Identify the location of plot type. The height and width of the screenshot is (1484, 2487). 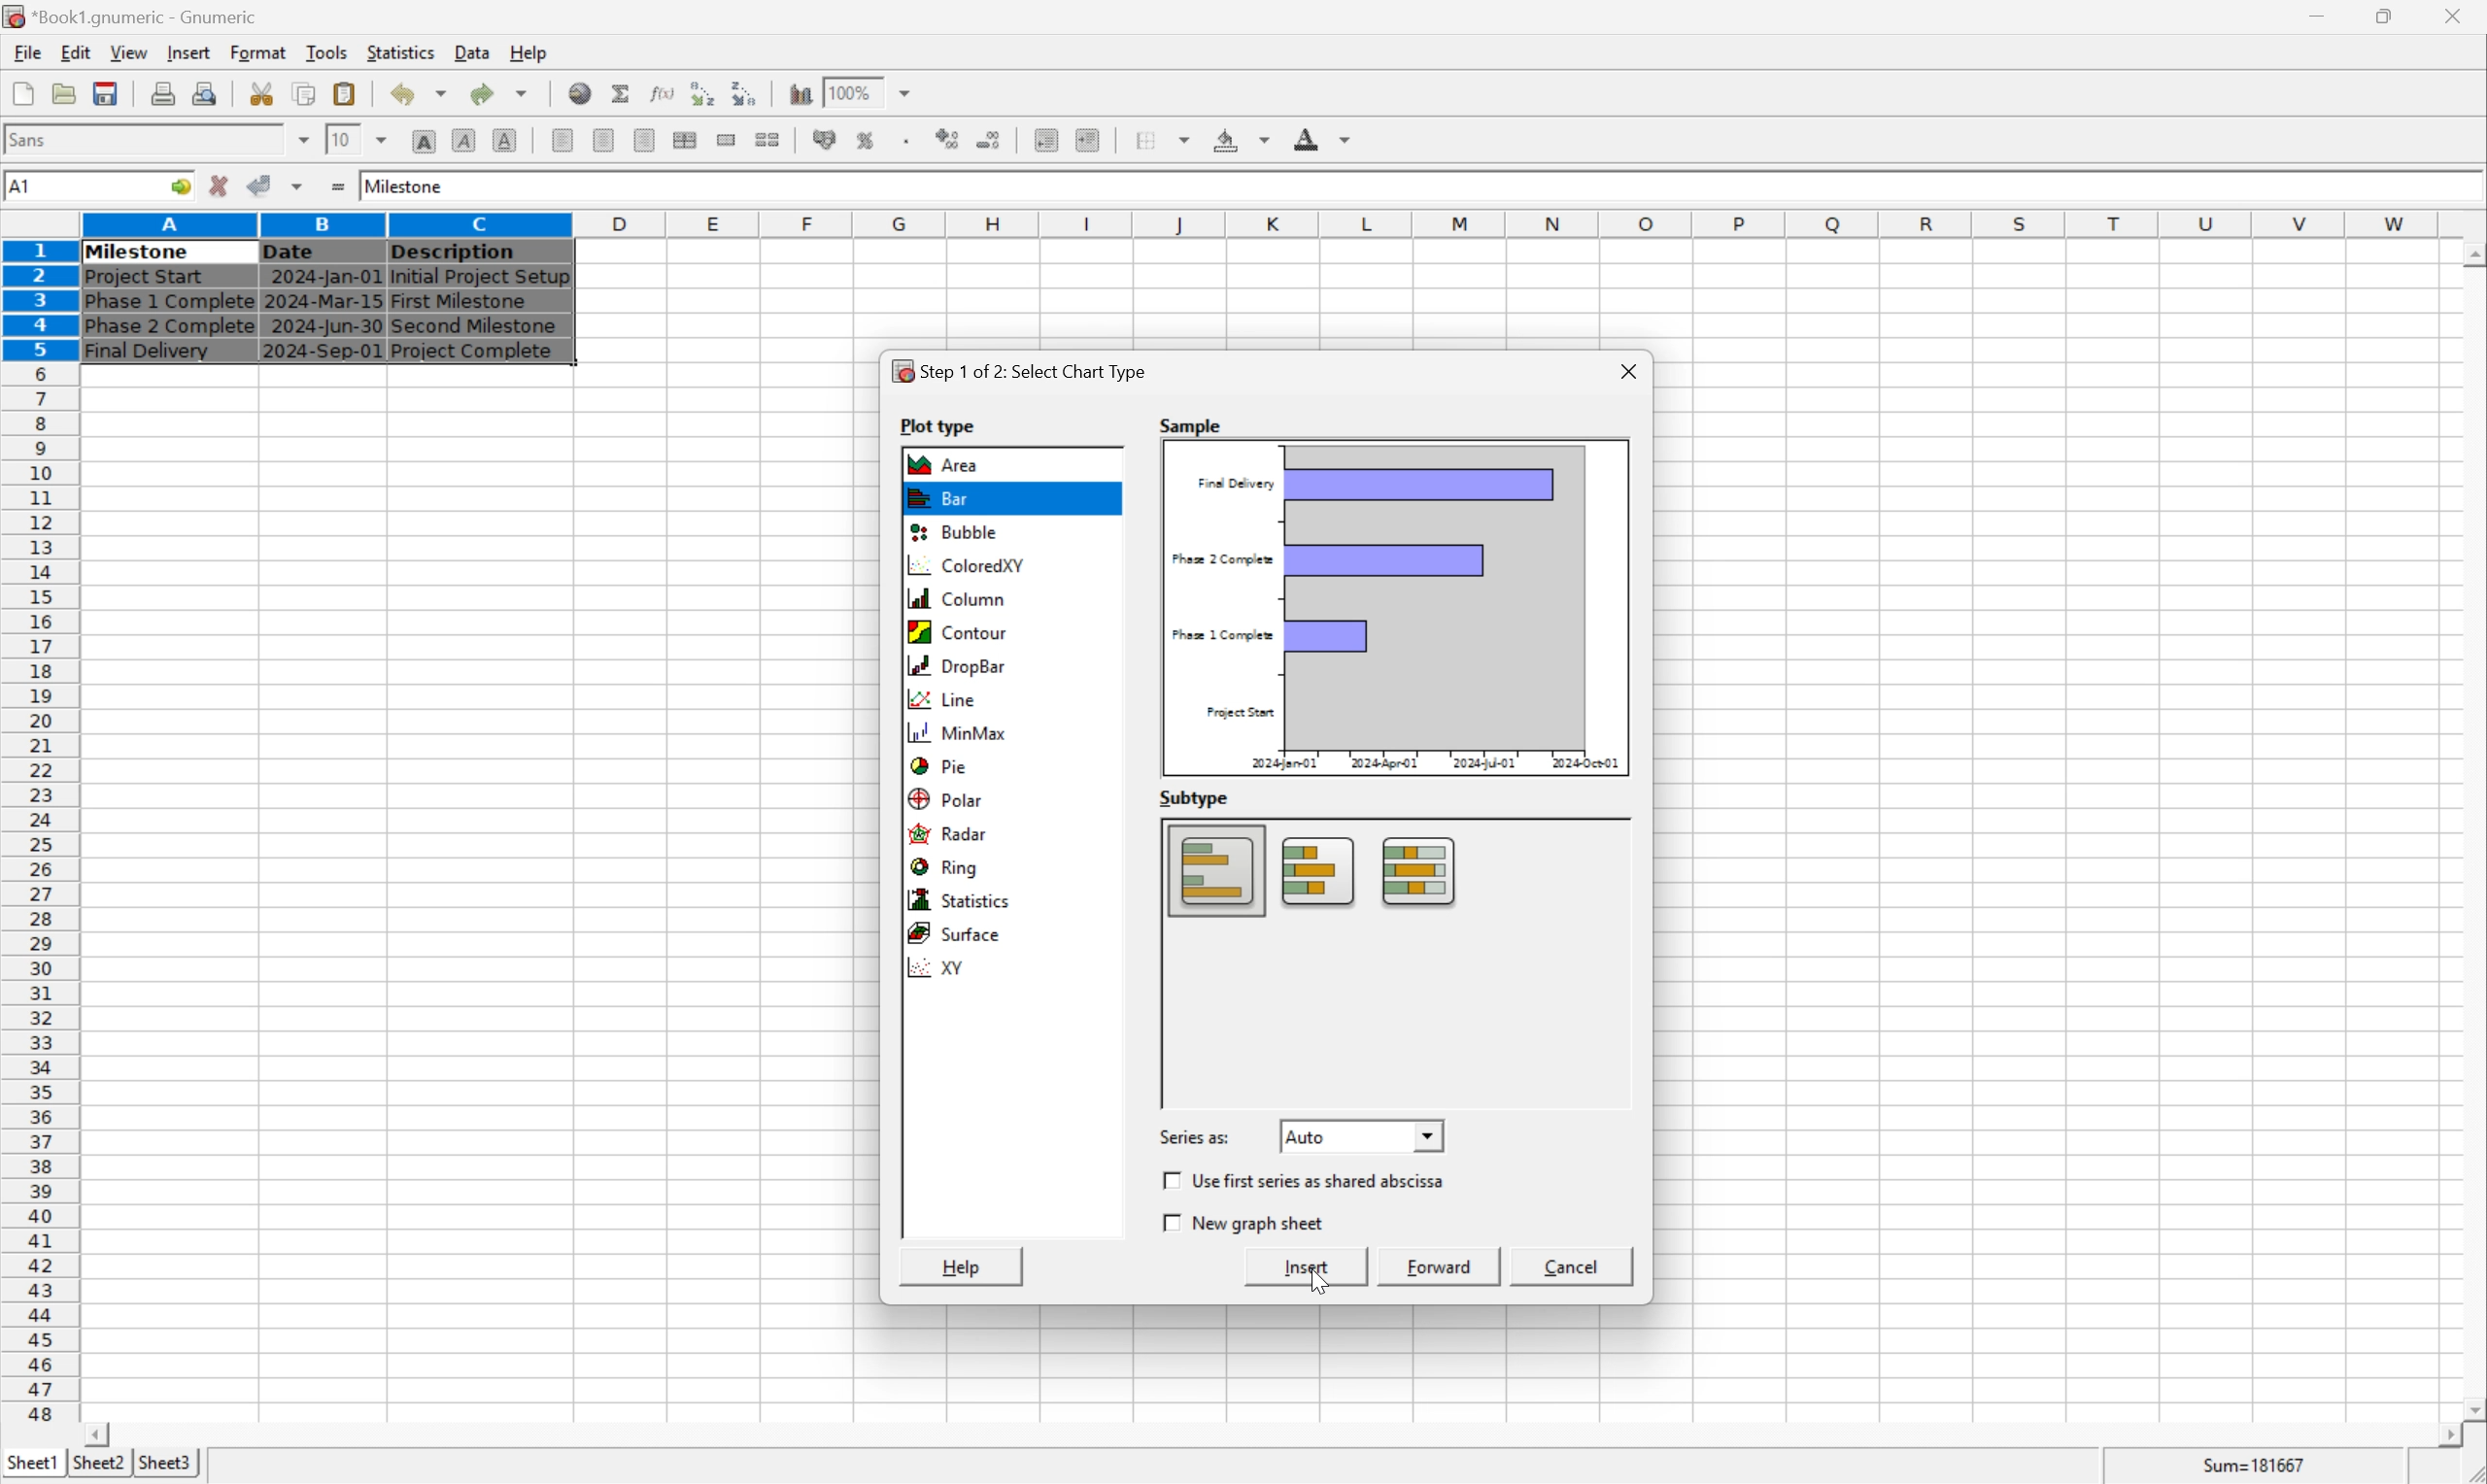
(941, 423).